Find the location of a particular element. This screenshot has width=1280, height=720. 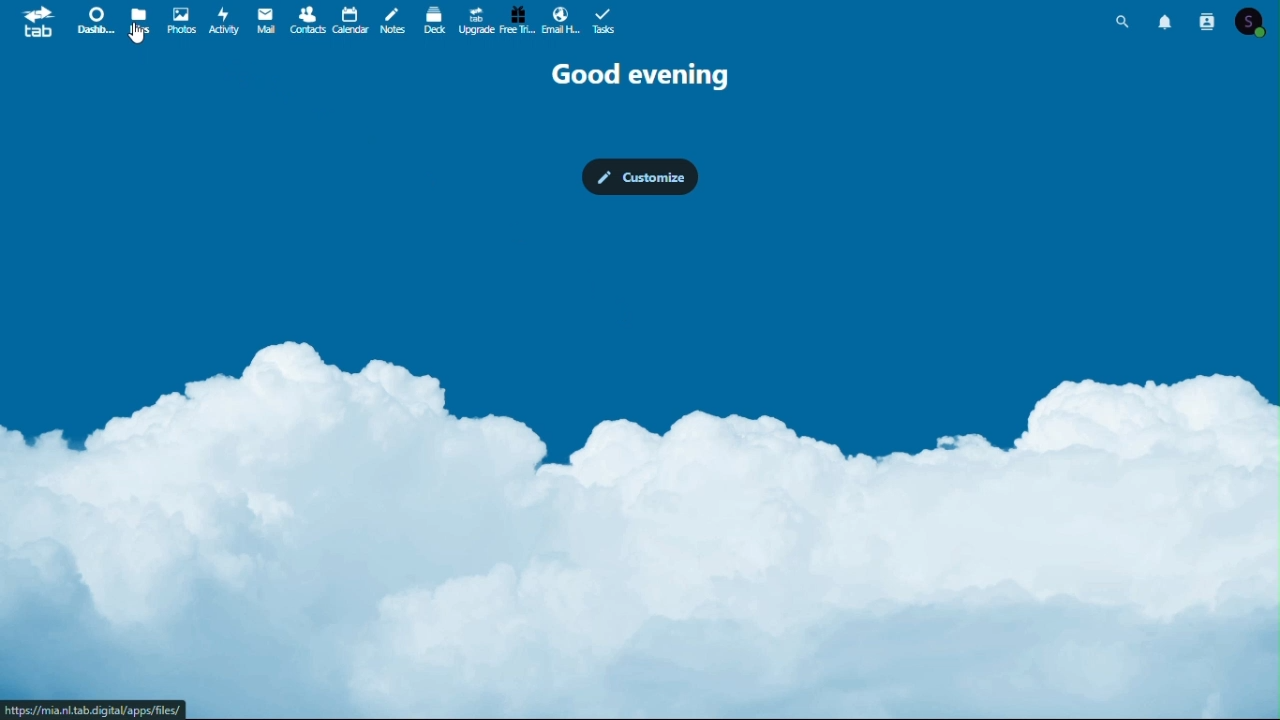

mail is located at coordinates (264, 19).